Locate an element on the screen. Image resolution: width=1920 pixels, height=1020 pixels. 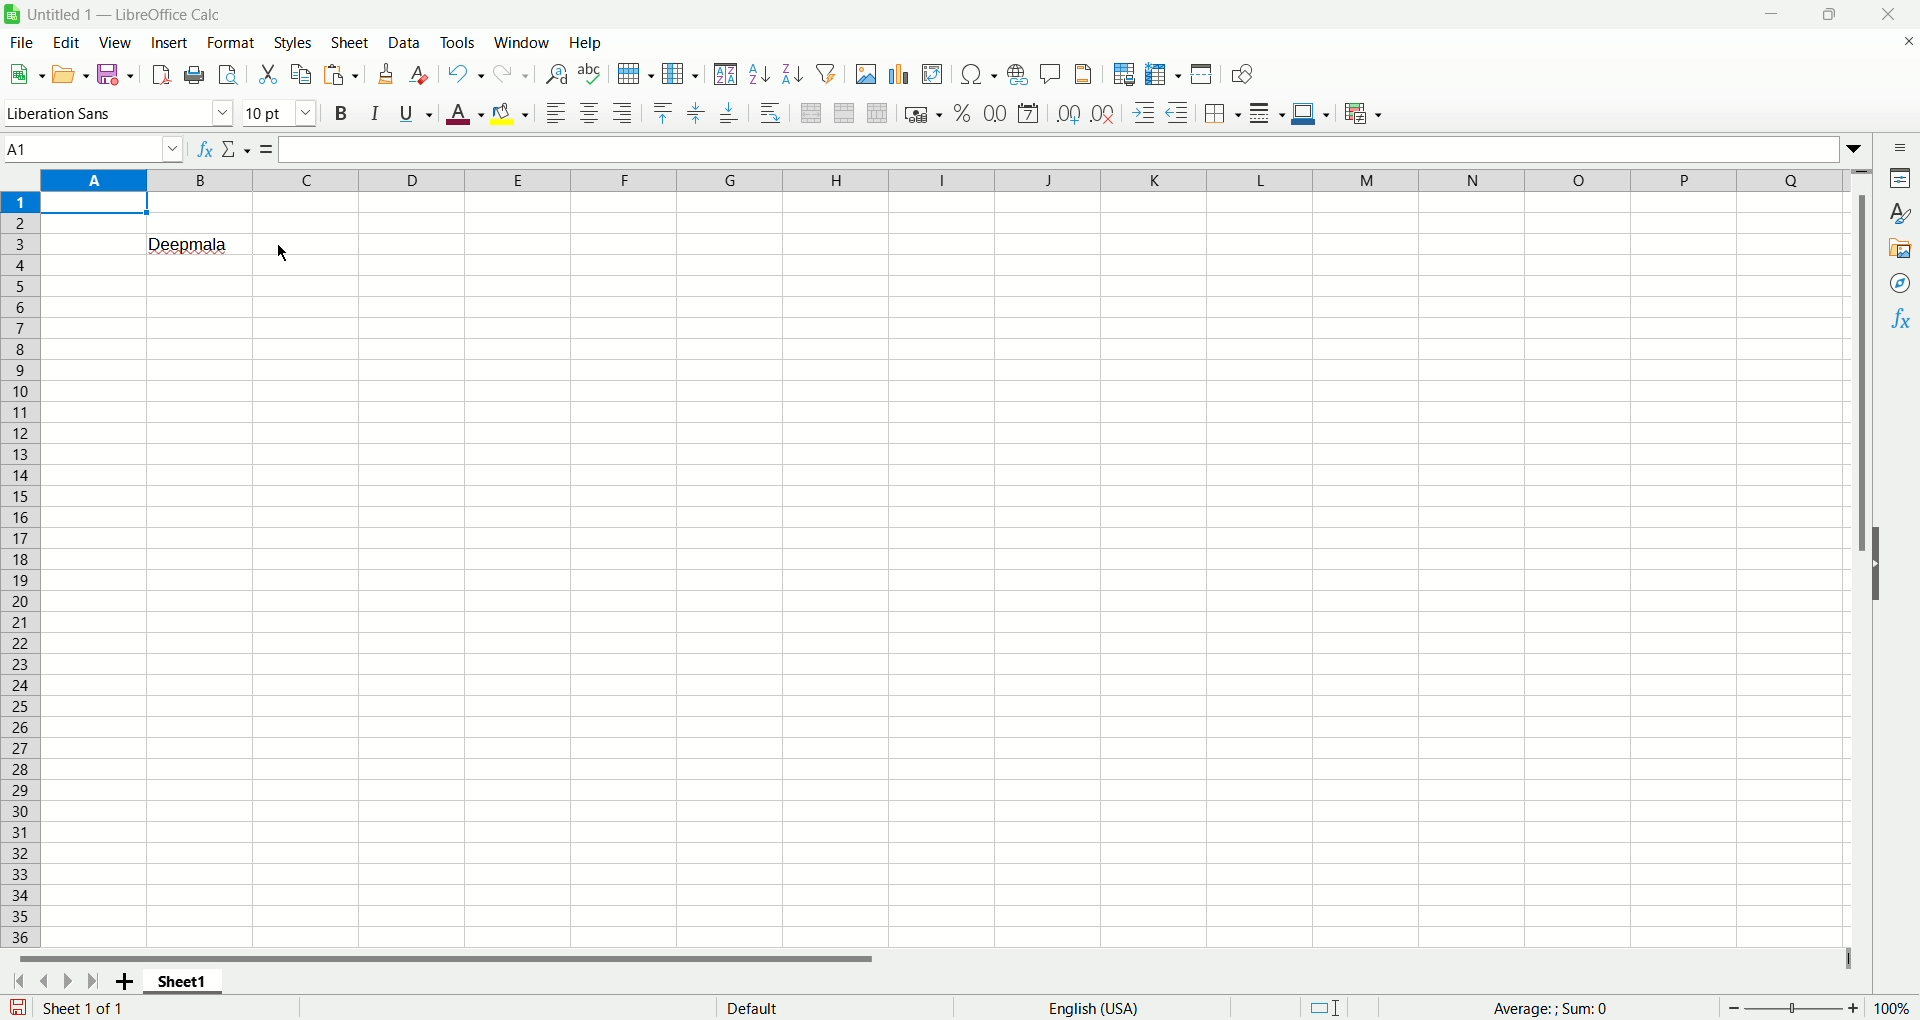
Formula is located at coordinates (267, 149).